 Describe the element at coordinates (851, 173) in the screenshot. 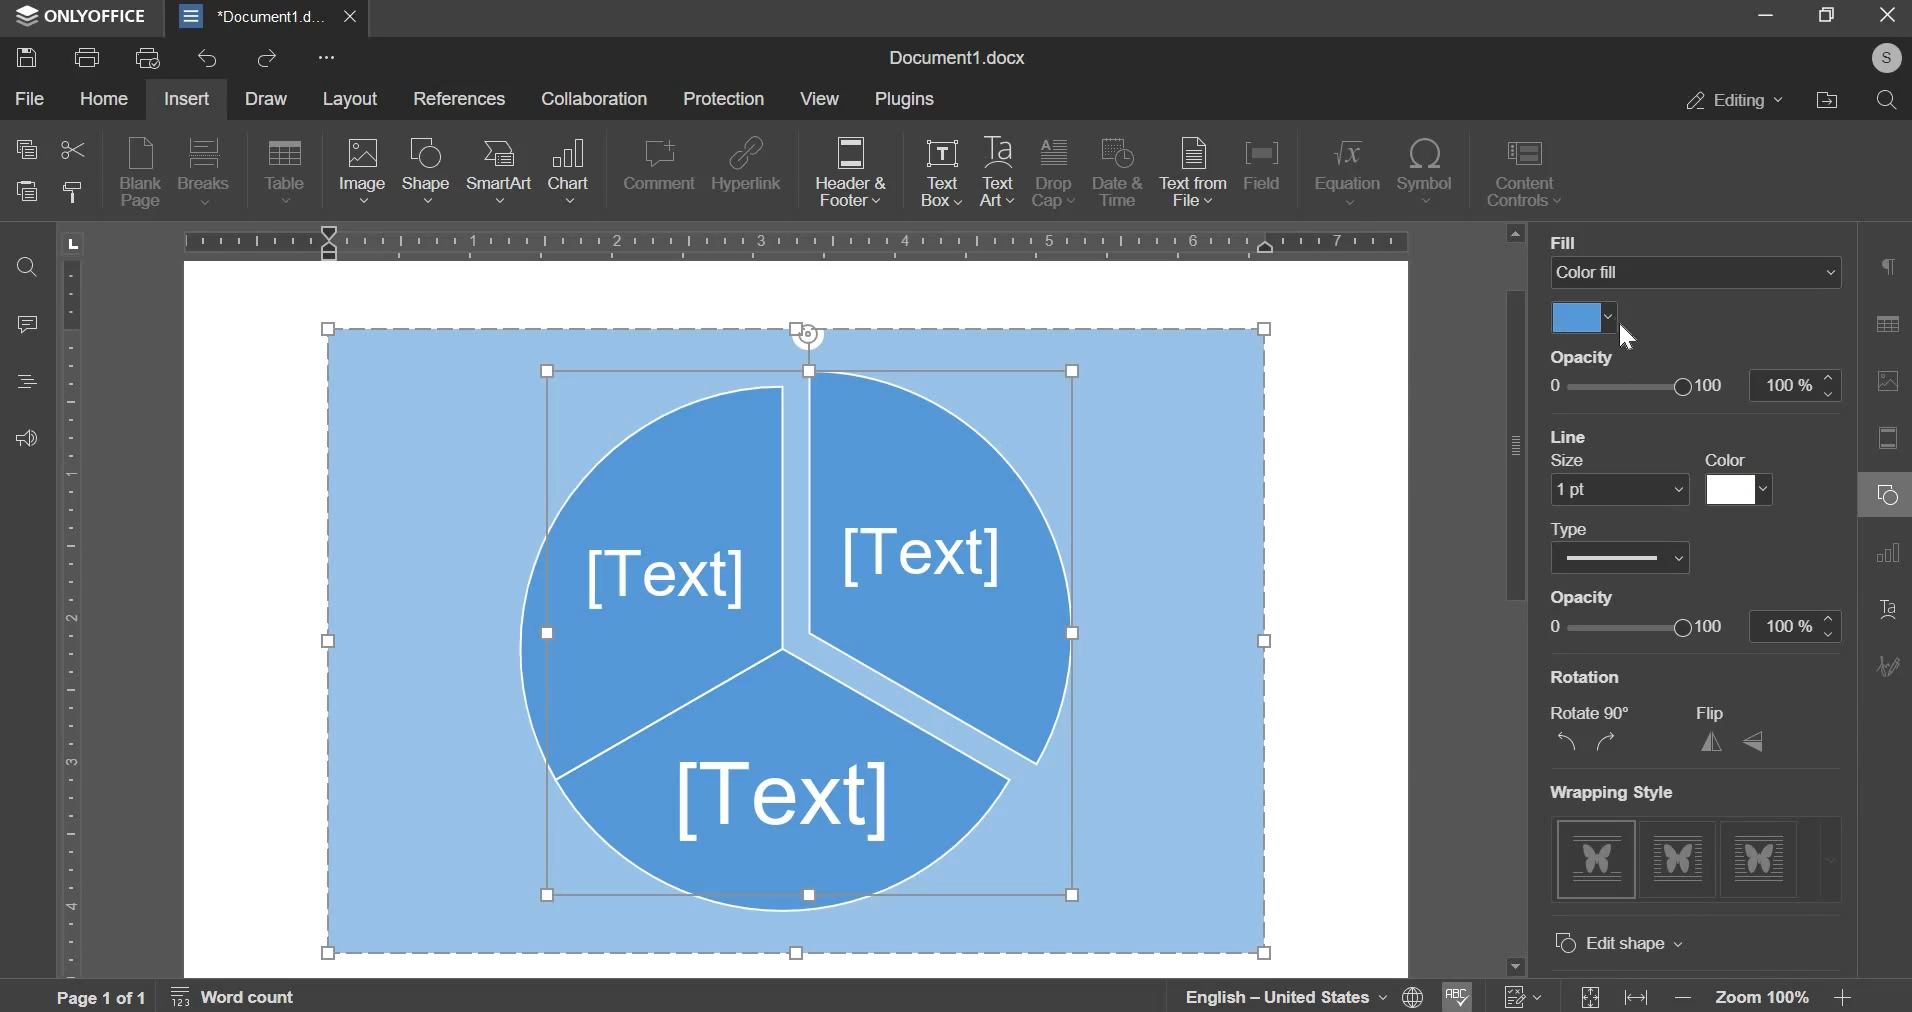

I see `header & footer` at that location.